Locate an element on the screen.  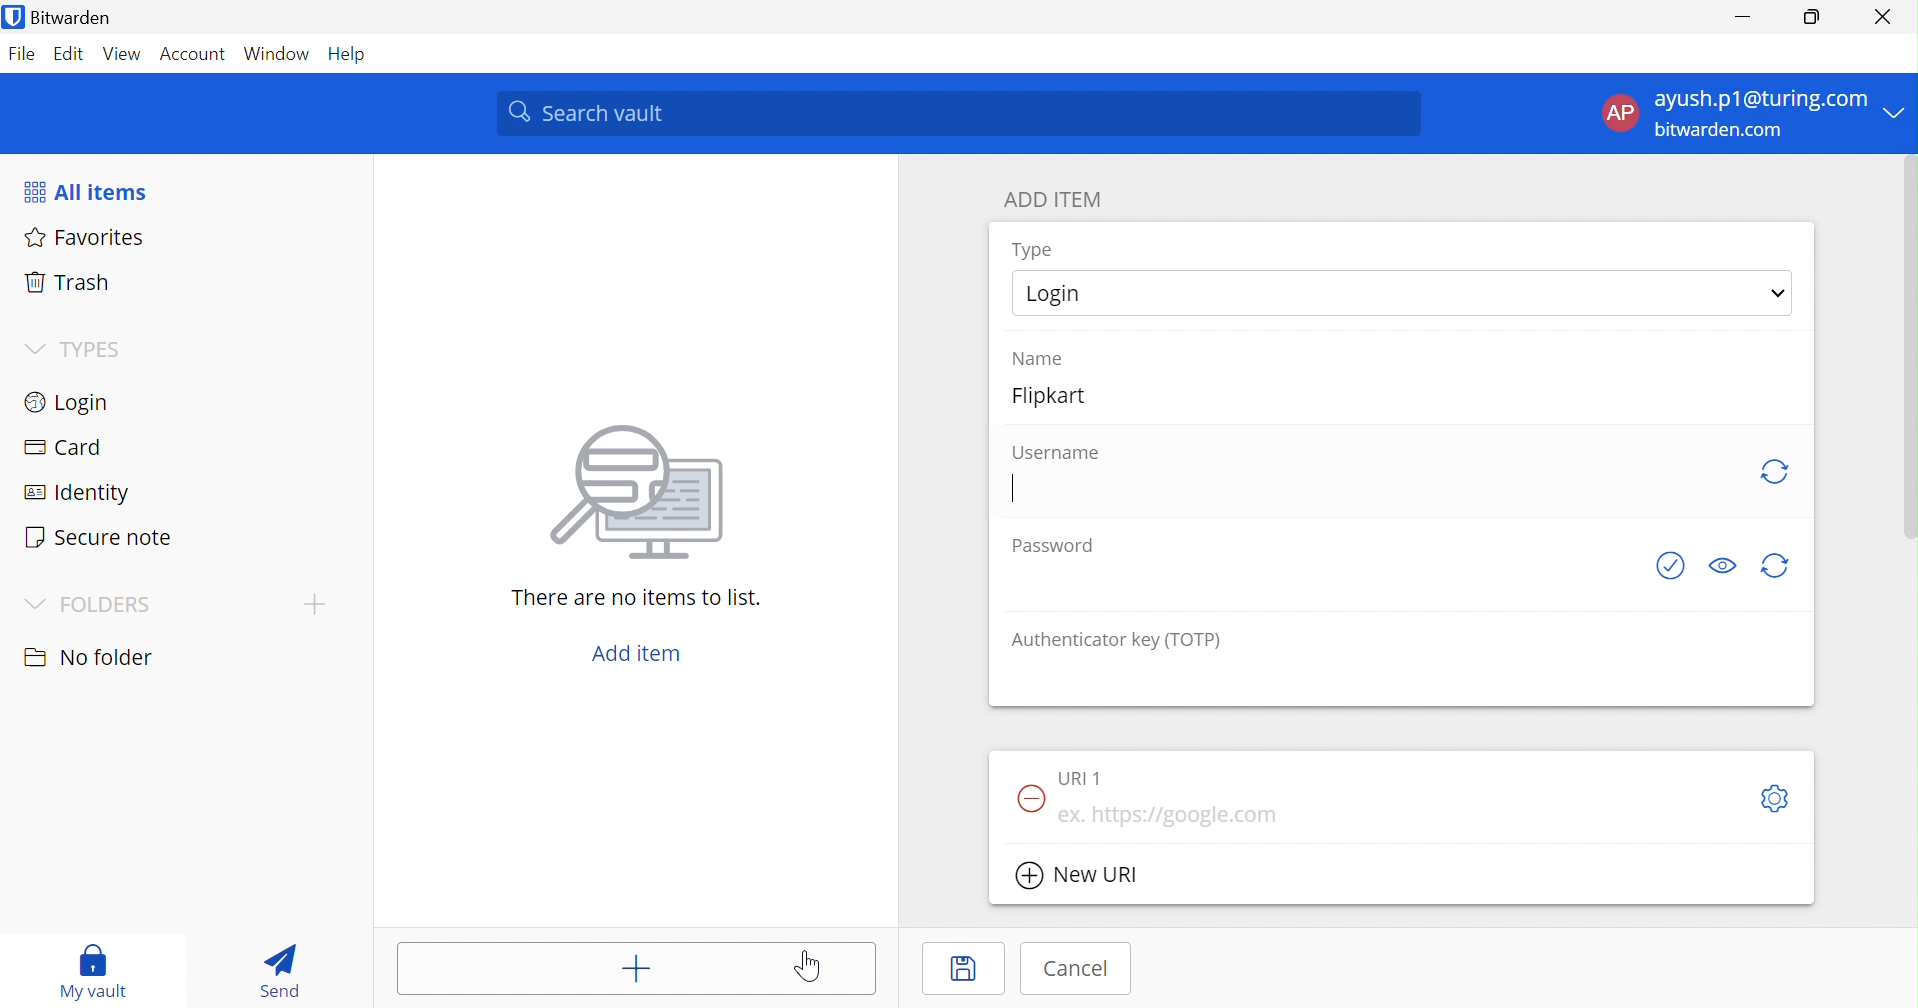
generate password is located at coordinates (1776, 567).